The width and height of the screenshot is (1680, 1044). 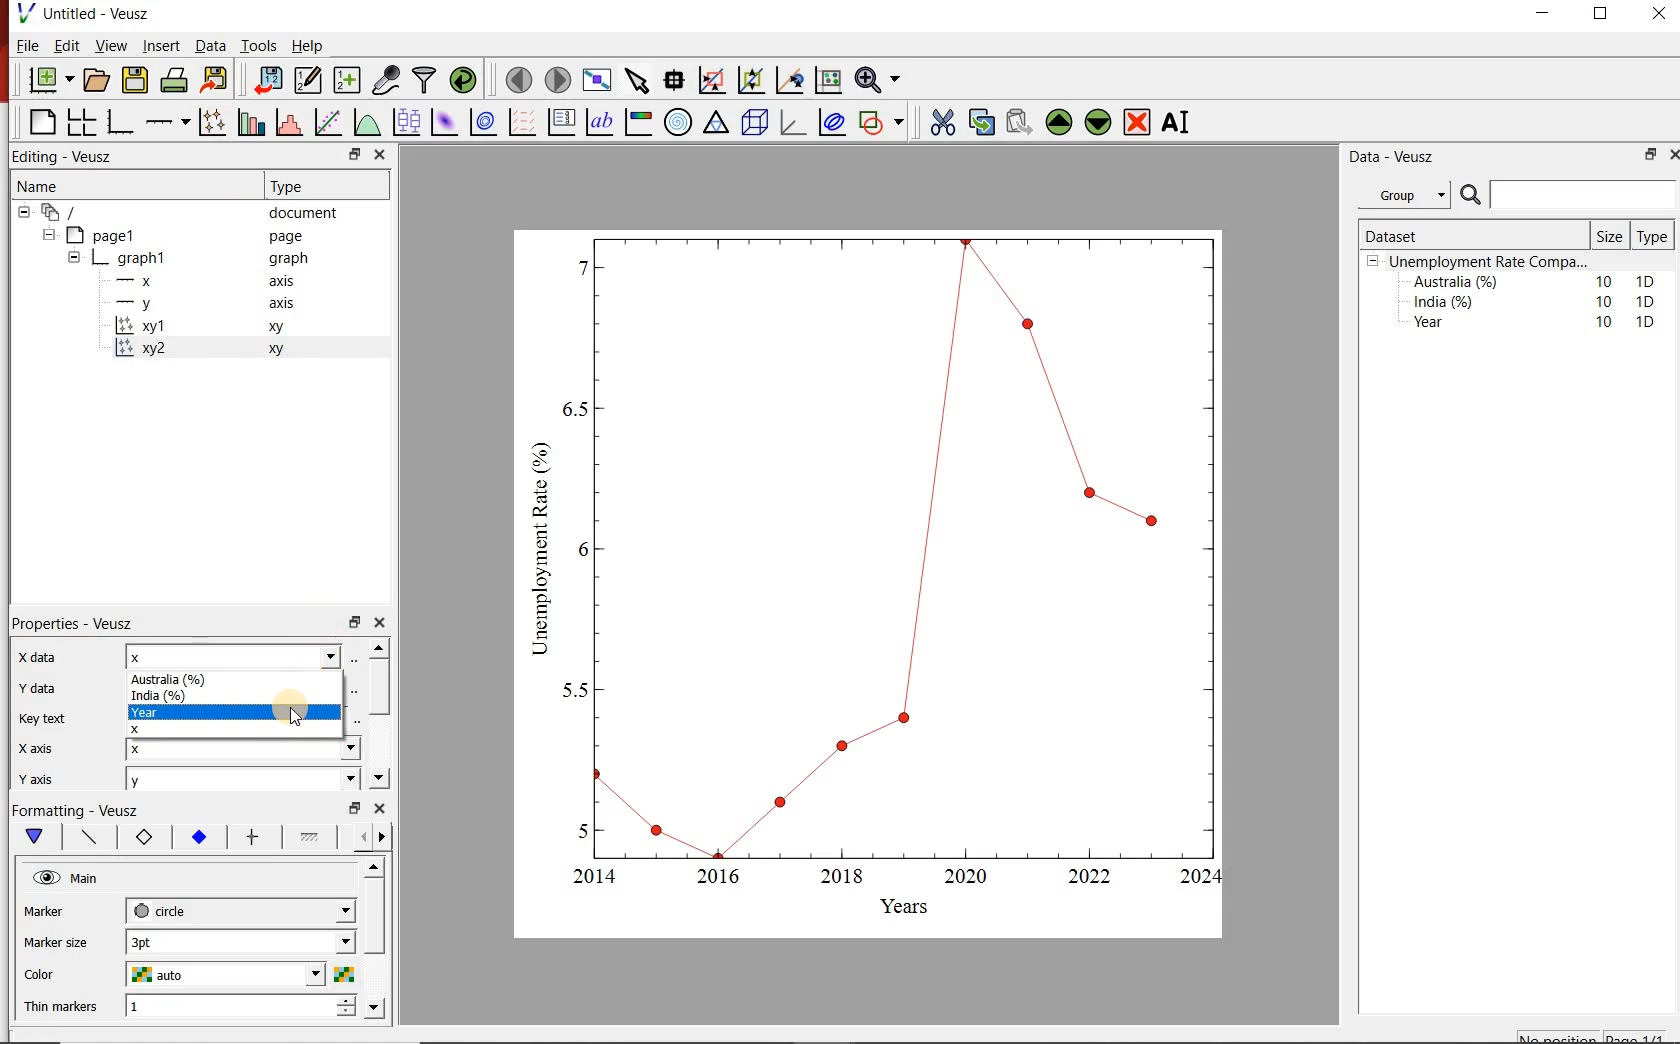 What do you see at coordinates (752, 78) in the screenshot?
I see `click to zoom out graph axes` at bounding box center [752, 78].